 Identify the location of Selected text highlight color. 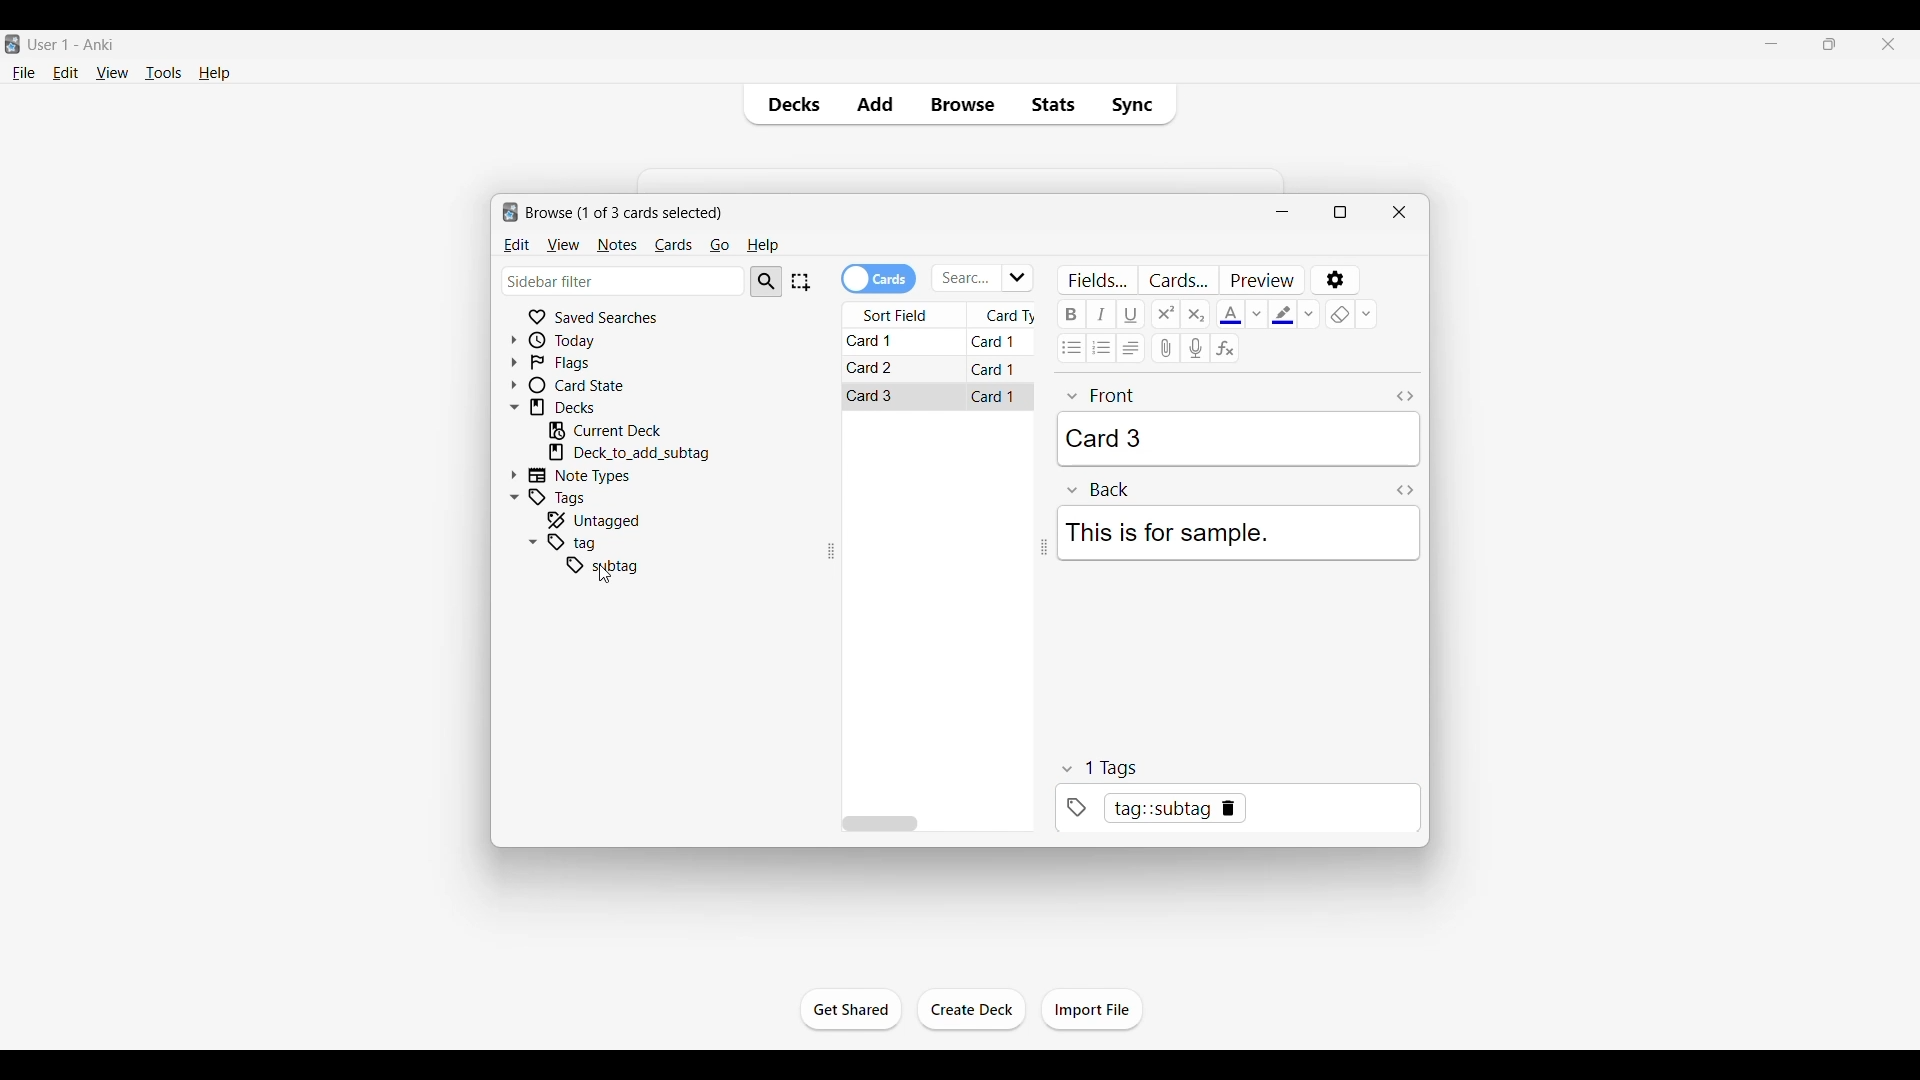
(1283, 314).